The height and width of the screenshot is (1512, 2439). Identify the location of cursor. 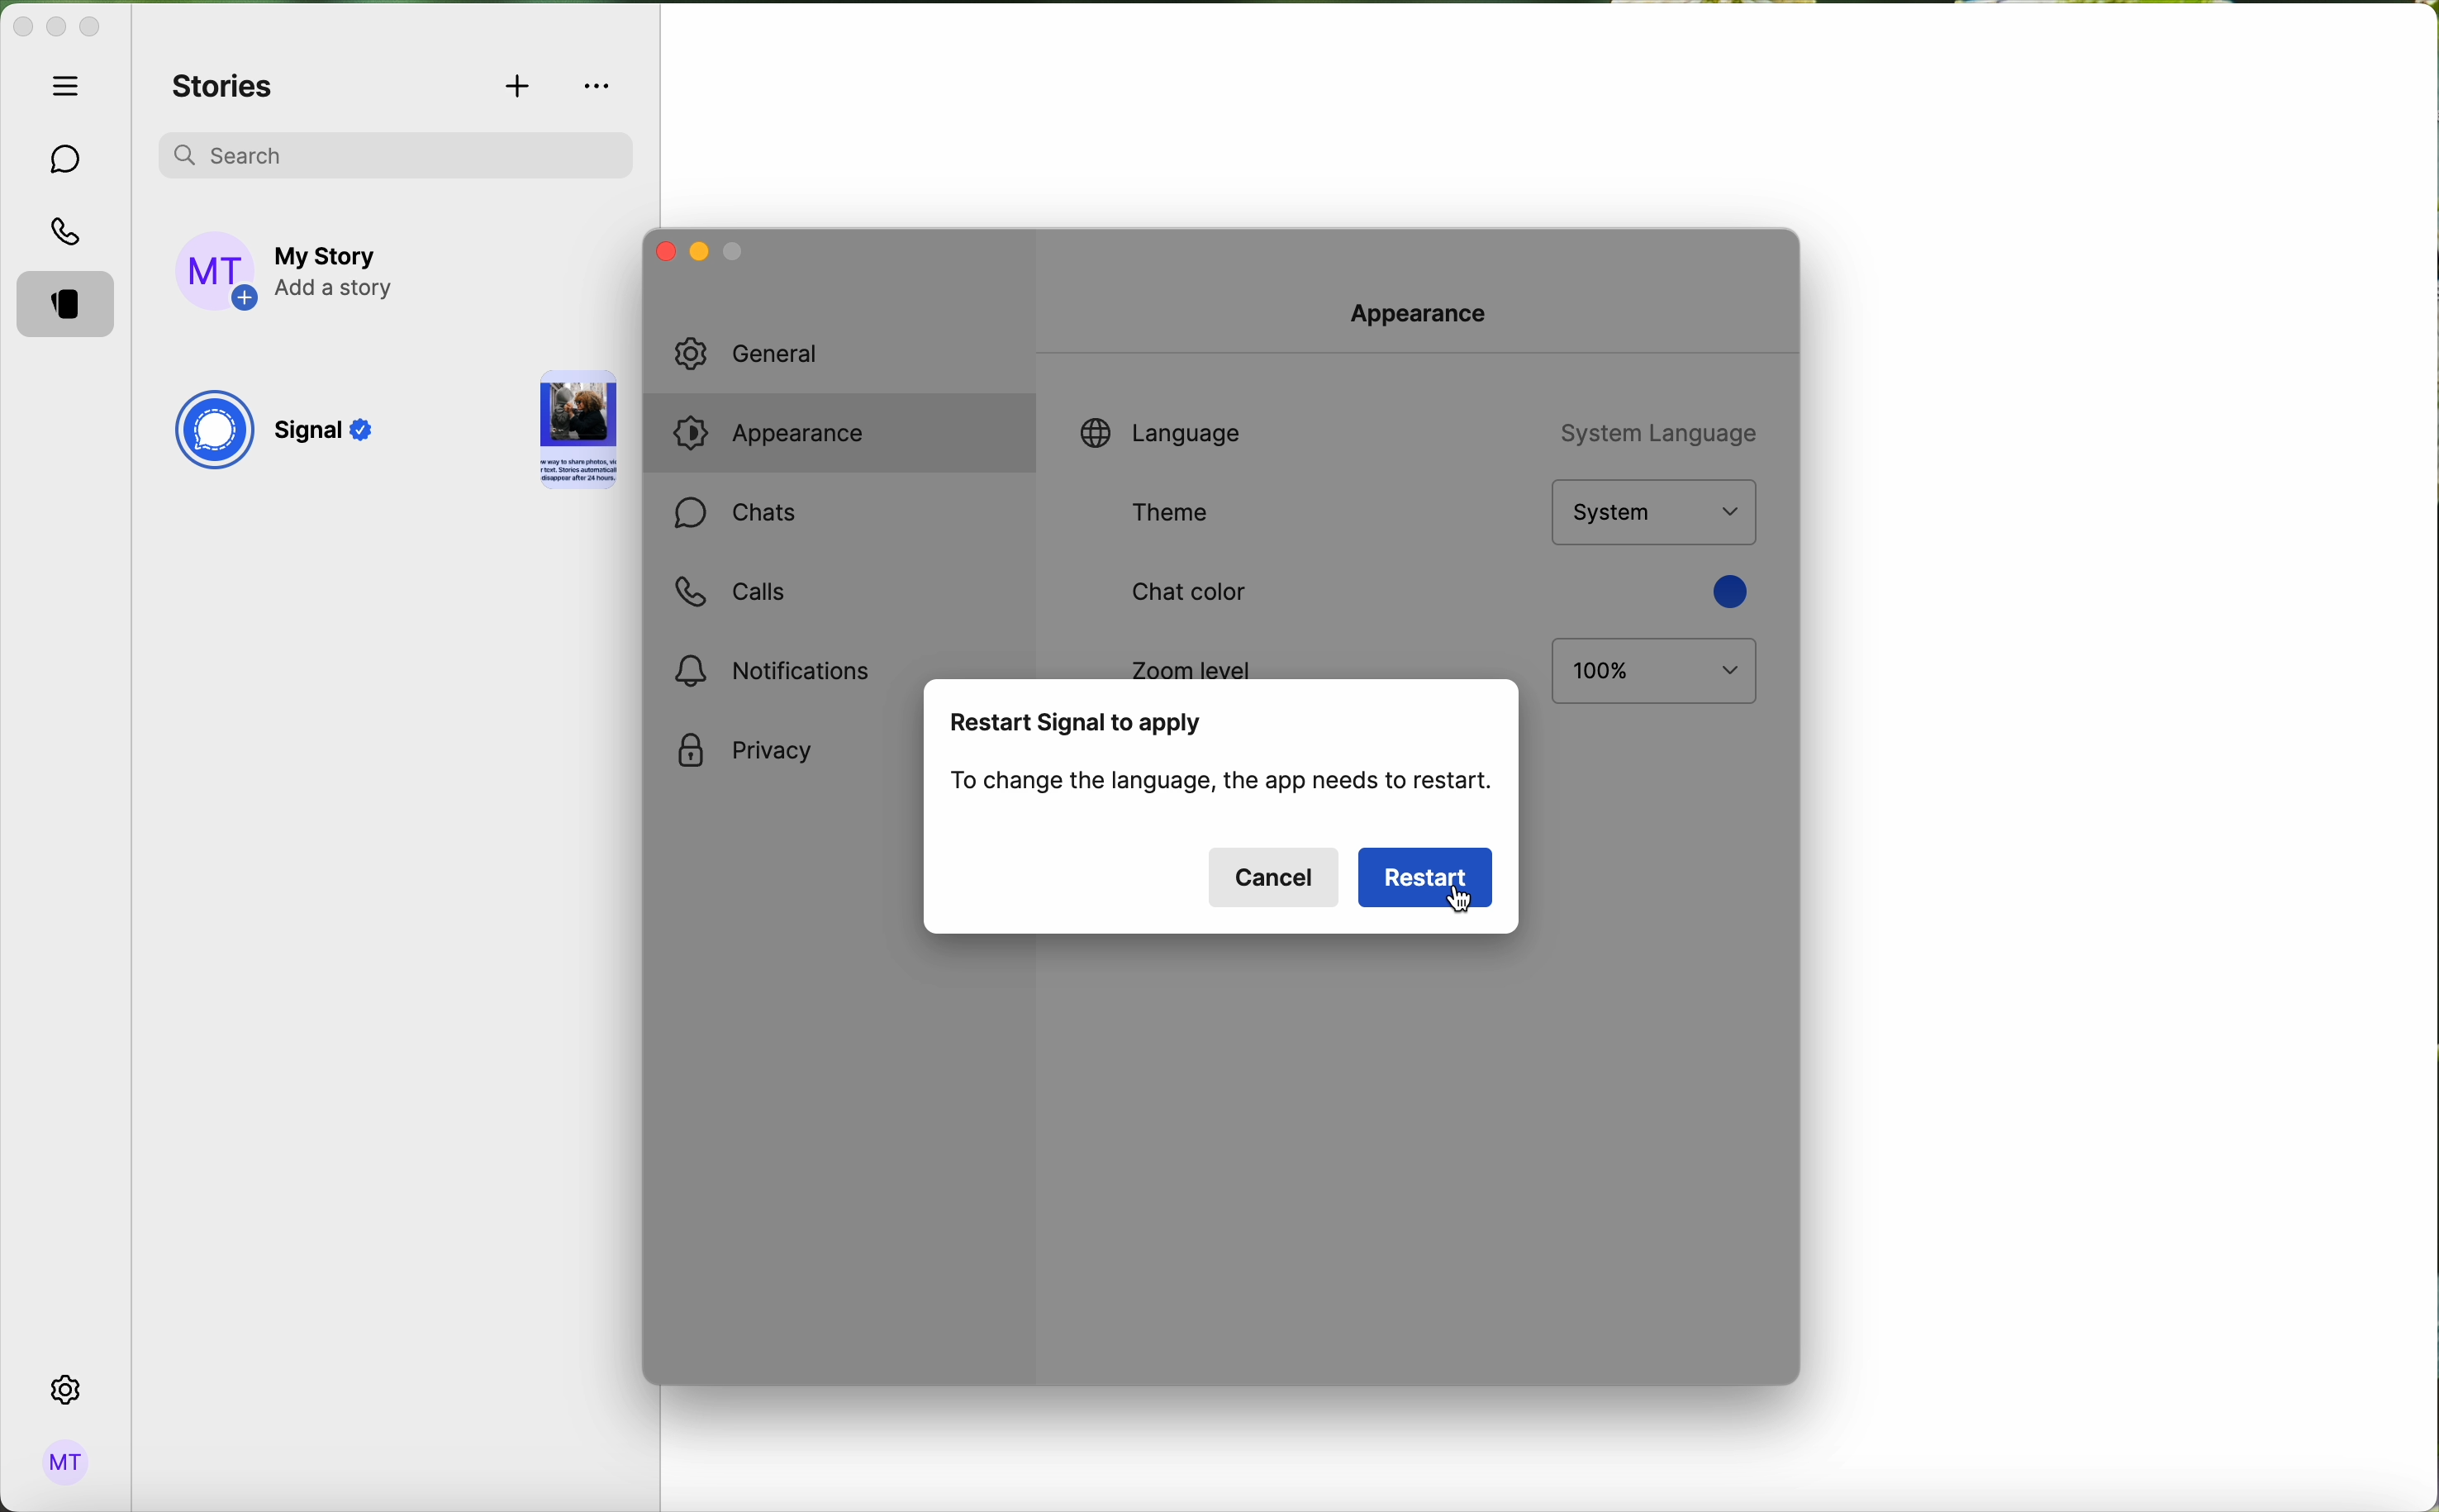
(1465, 903).